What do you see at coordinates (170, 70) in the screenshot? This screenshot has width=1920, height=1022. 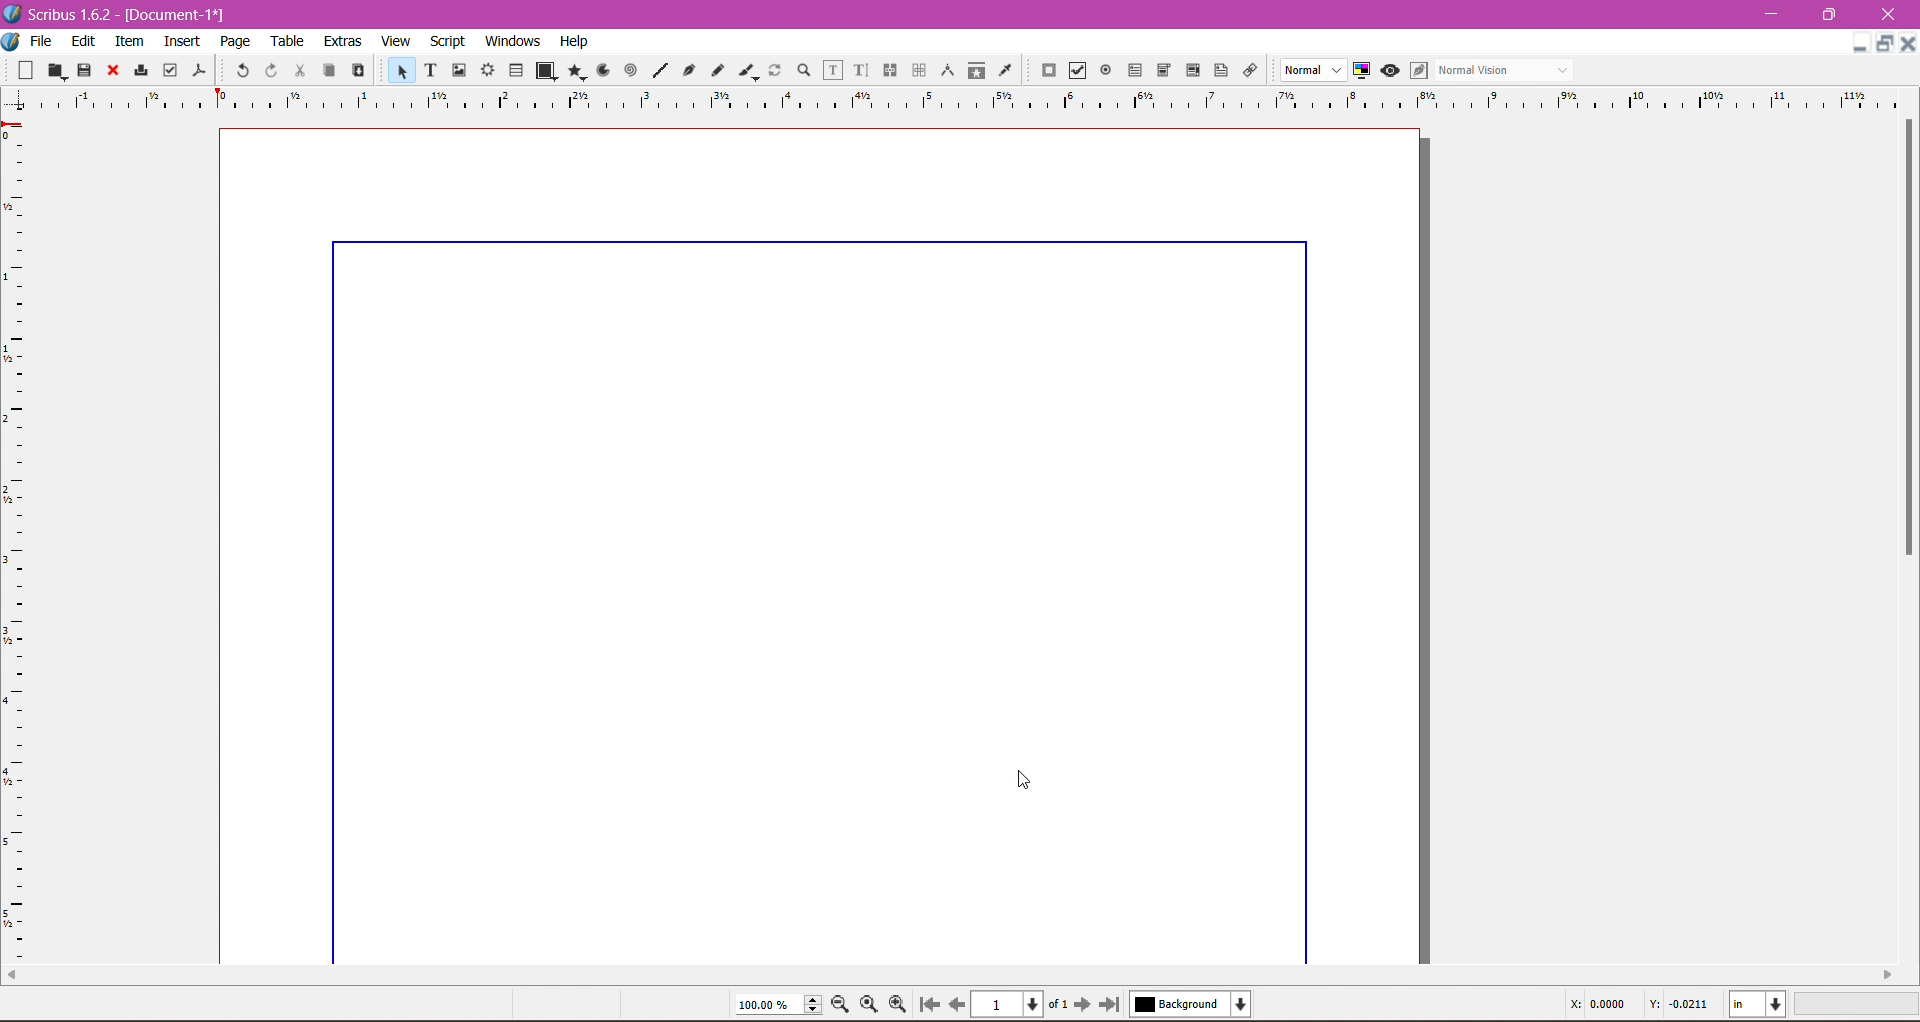 I see `Preflight Verifier` at bounding box center [170, 70].